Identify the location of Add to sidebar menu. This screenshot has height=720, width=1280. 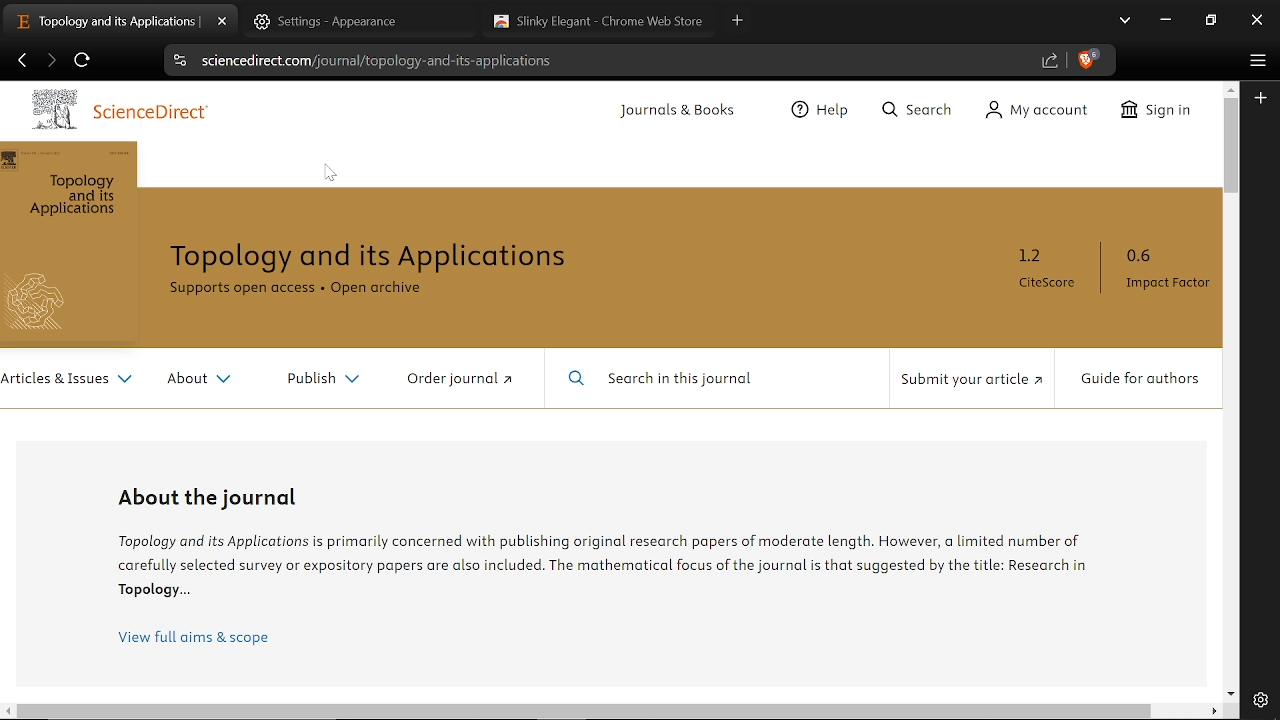
(1263, 98).